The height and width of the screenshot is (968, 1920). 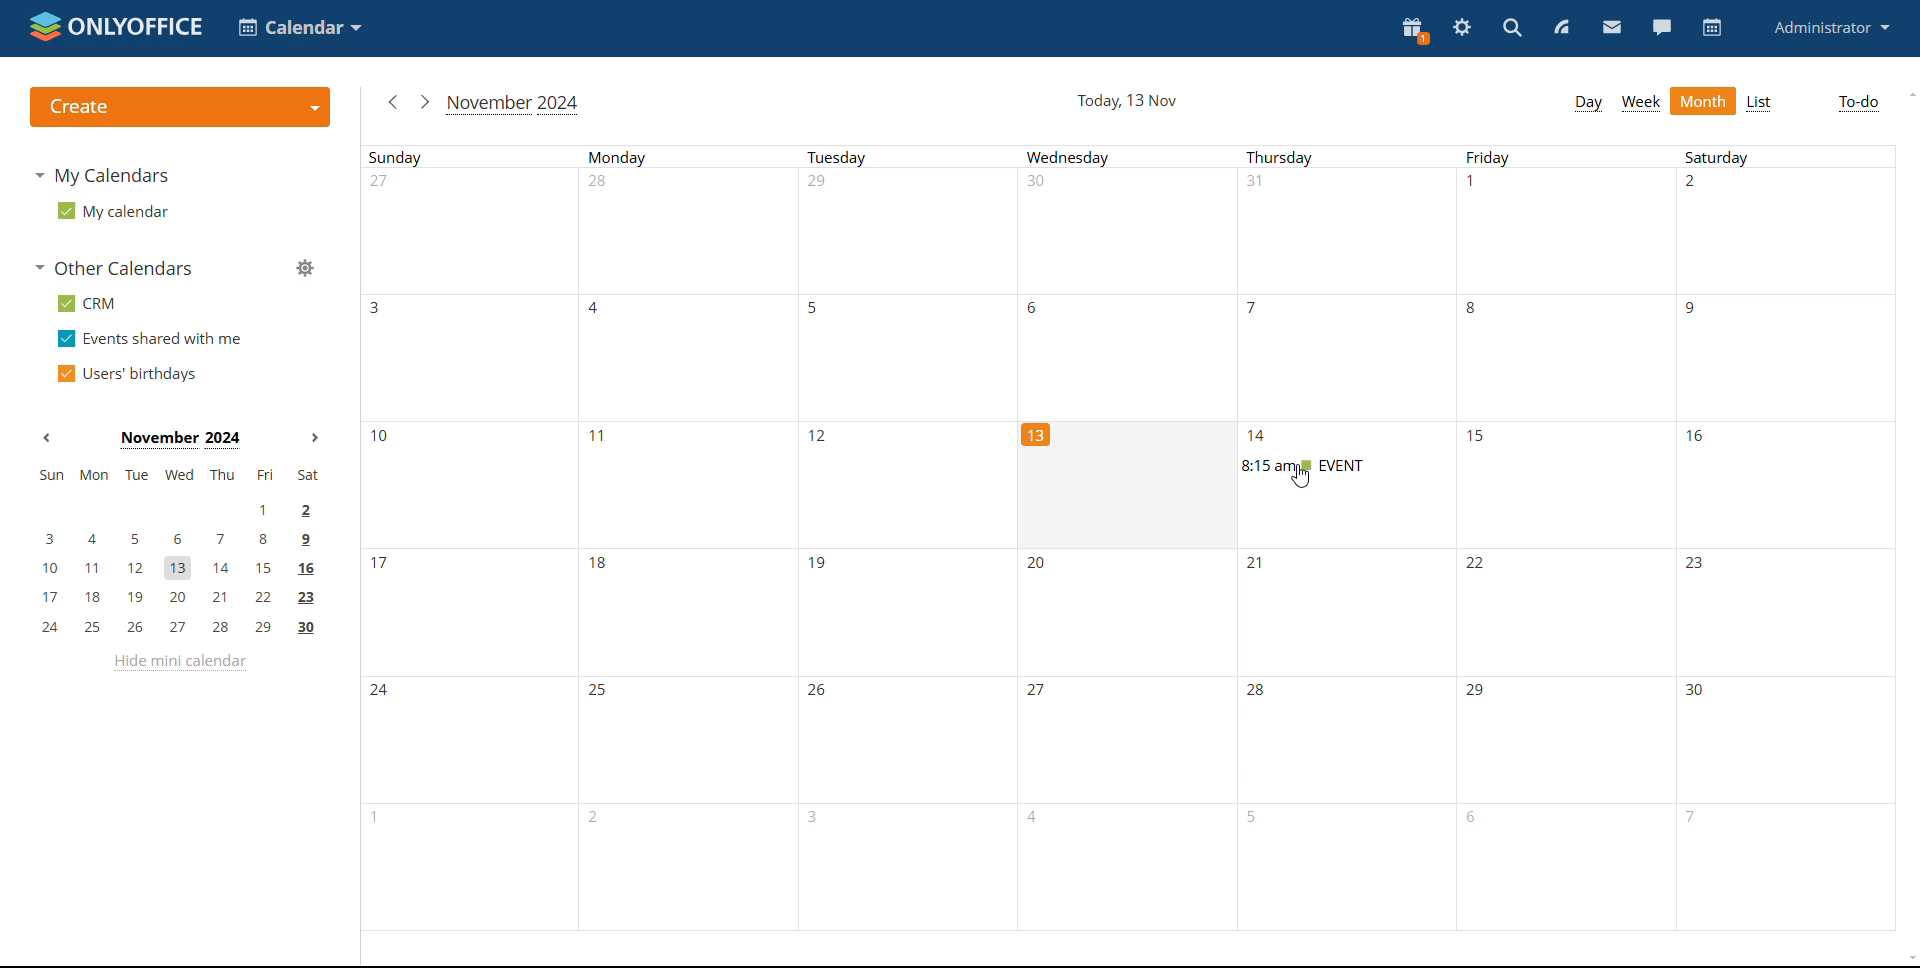 I want to click on current month, so click(x=178, y=440).